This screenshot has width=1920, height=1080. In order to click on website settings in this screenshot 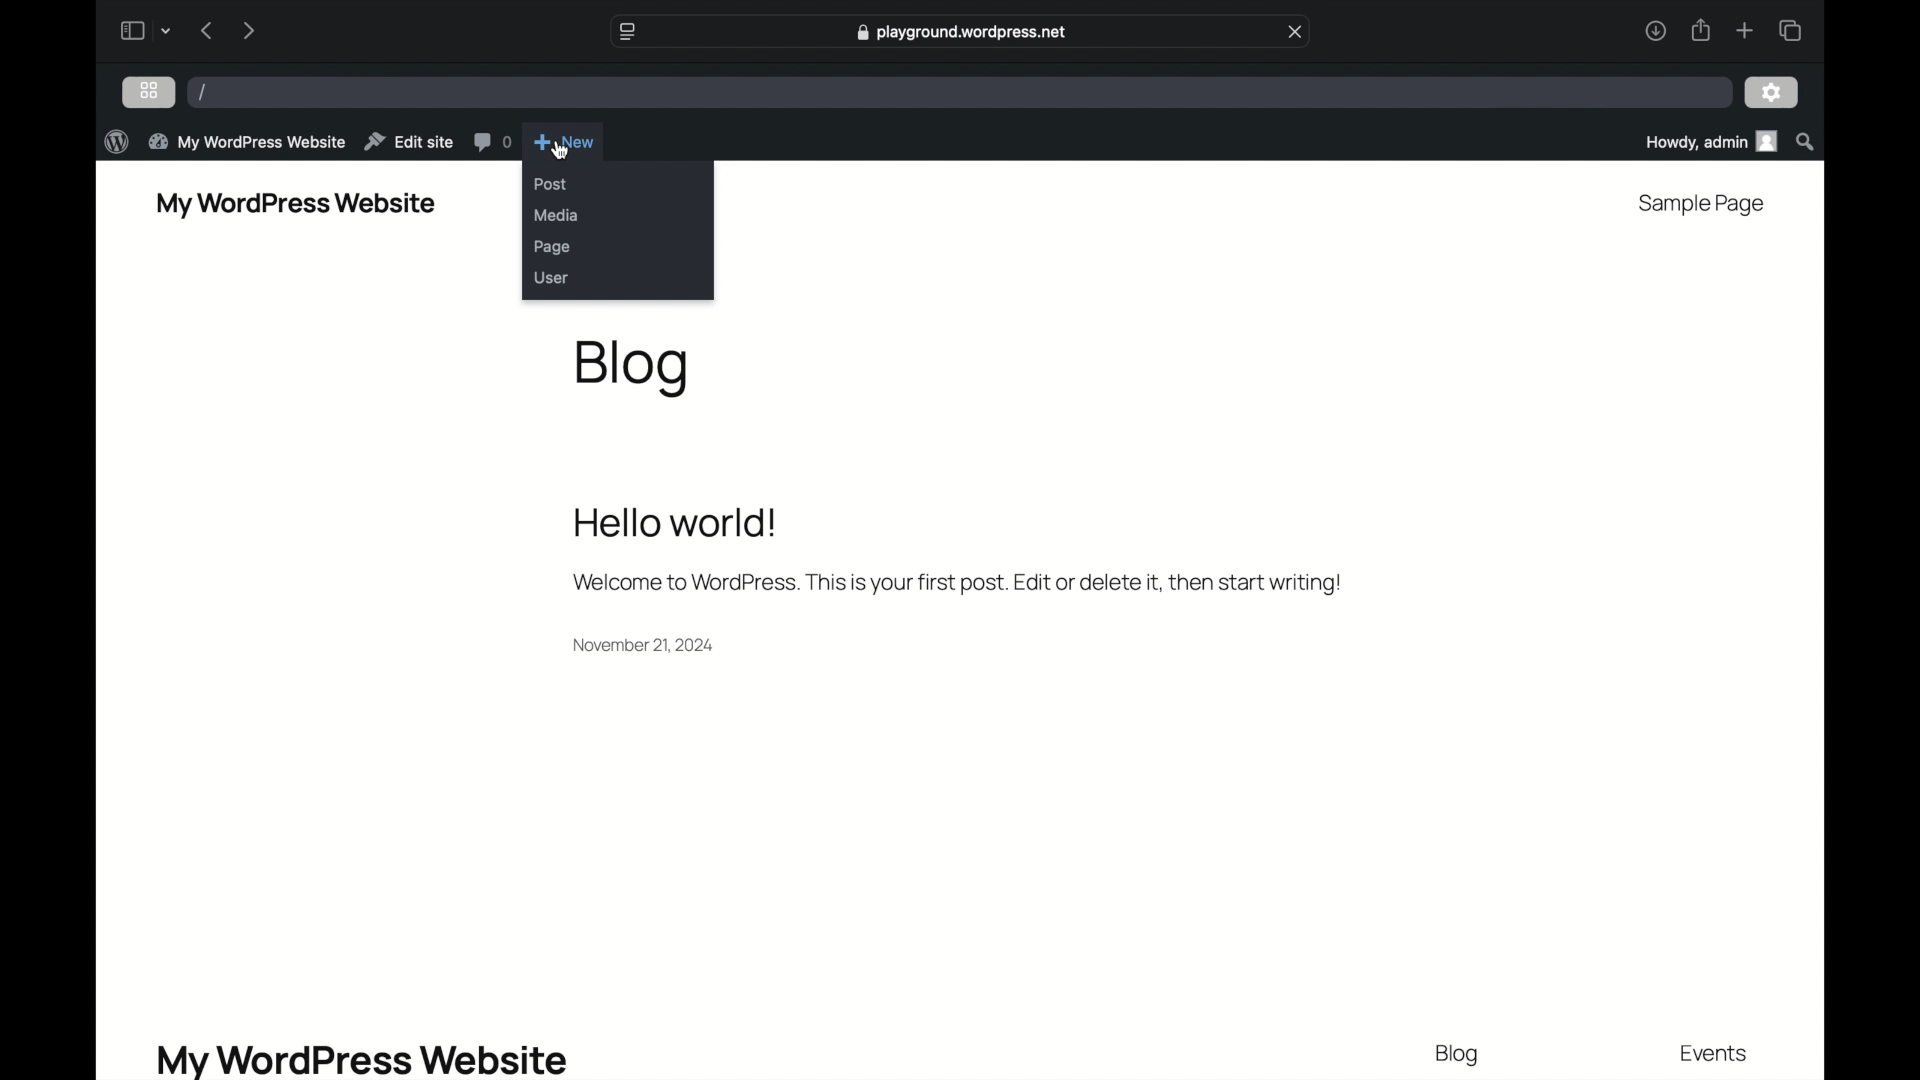, I will do `click(626, 30)`.